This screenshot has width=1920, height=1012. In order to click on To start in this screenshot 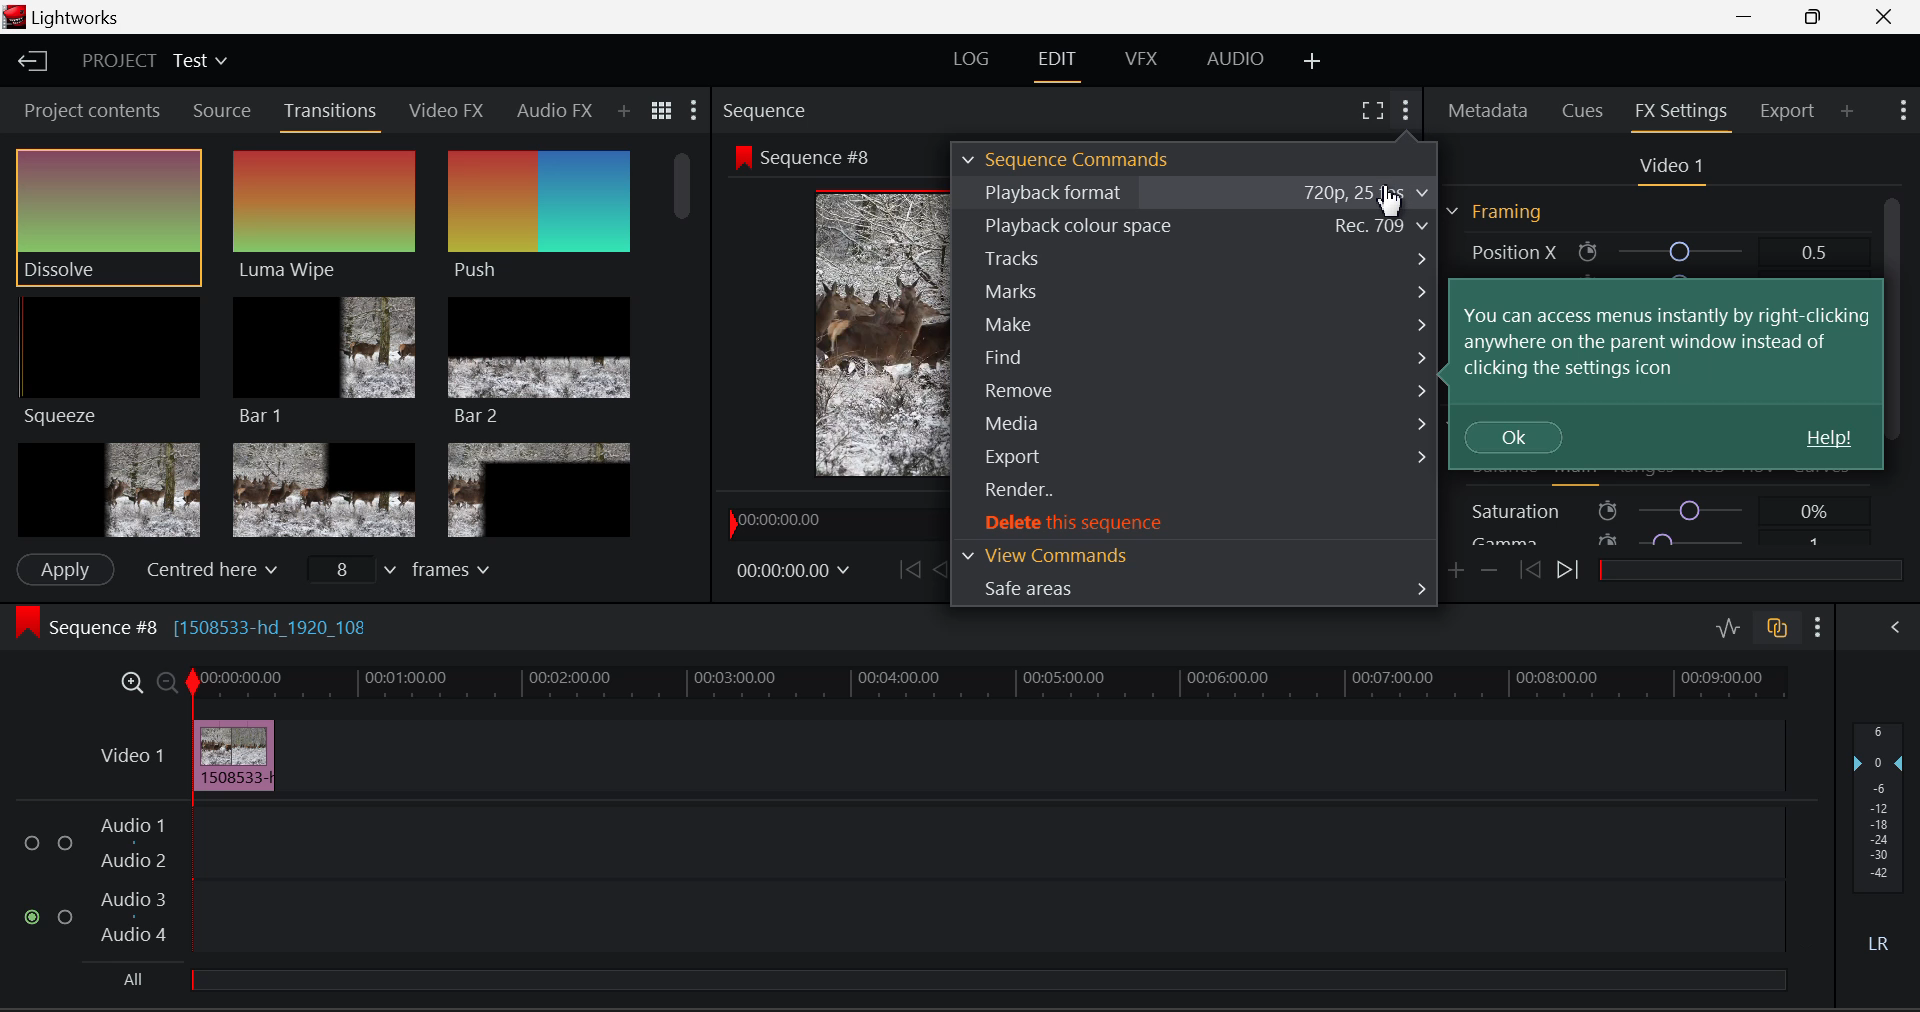, I will do `click(906, 570)`.